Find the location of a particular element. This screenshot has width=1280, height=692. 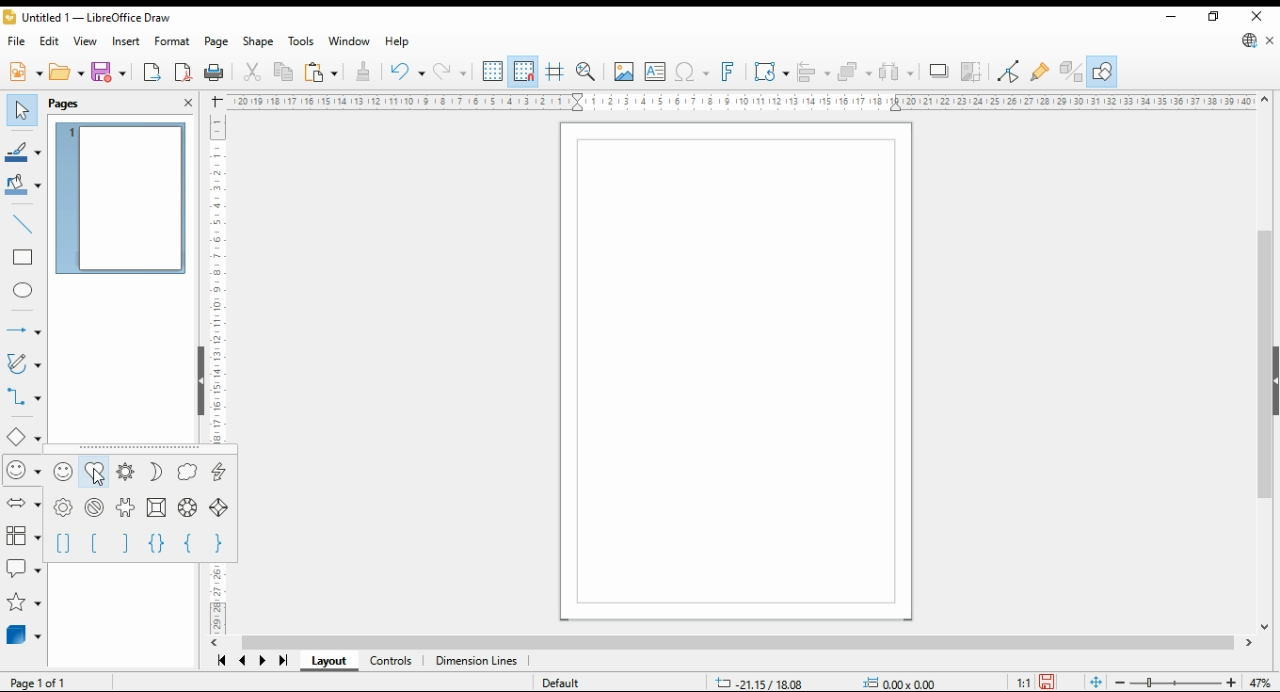

sun is located at coordinates (125, 472).